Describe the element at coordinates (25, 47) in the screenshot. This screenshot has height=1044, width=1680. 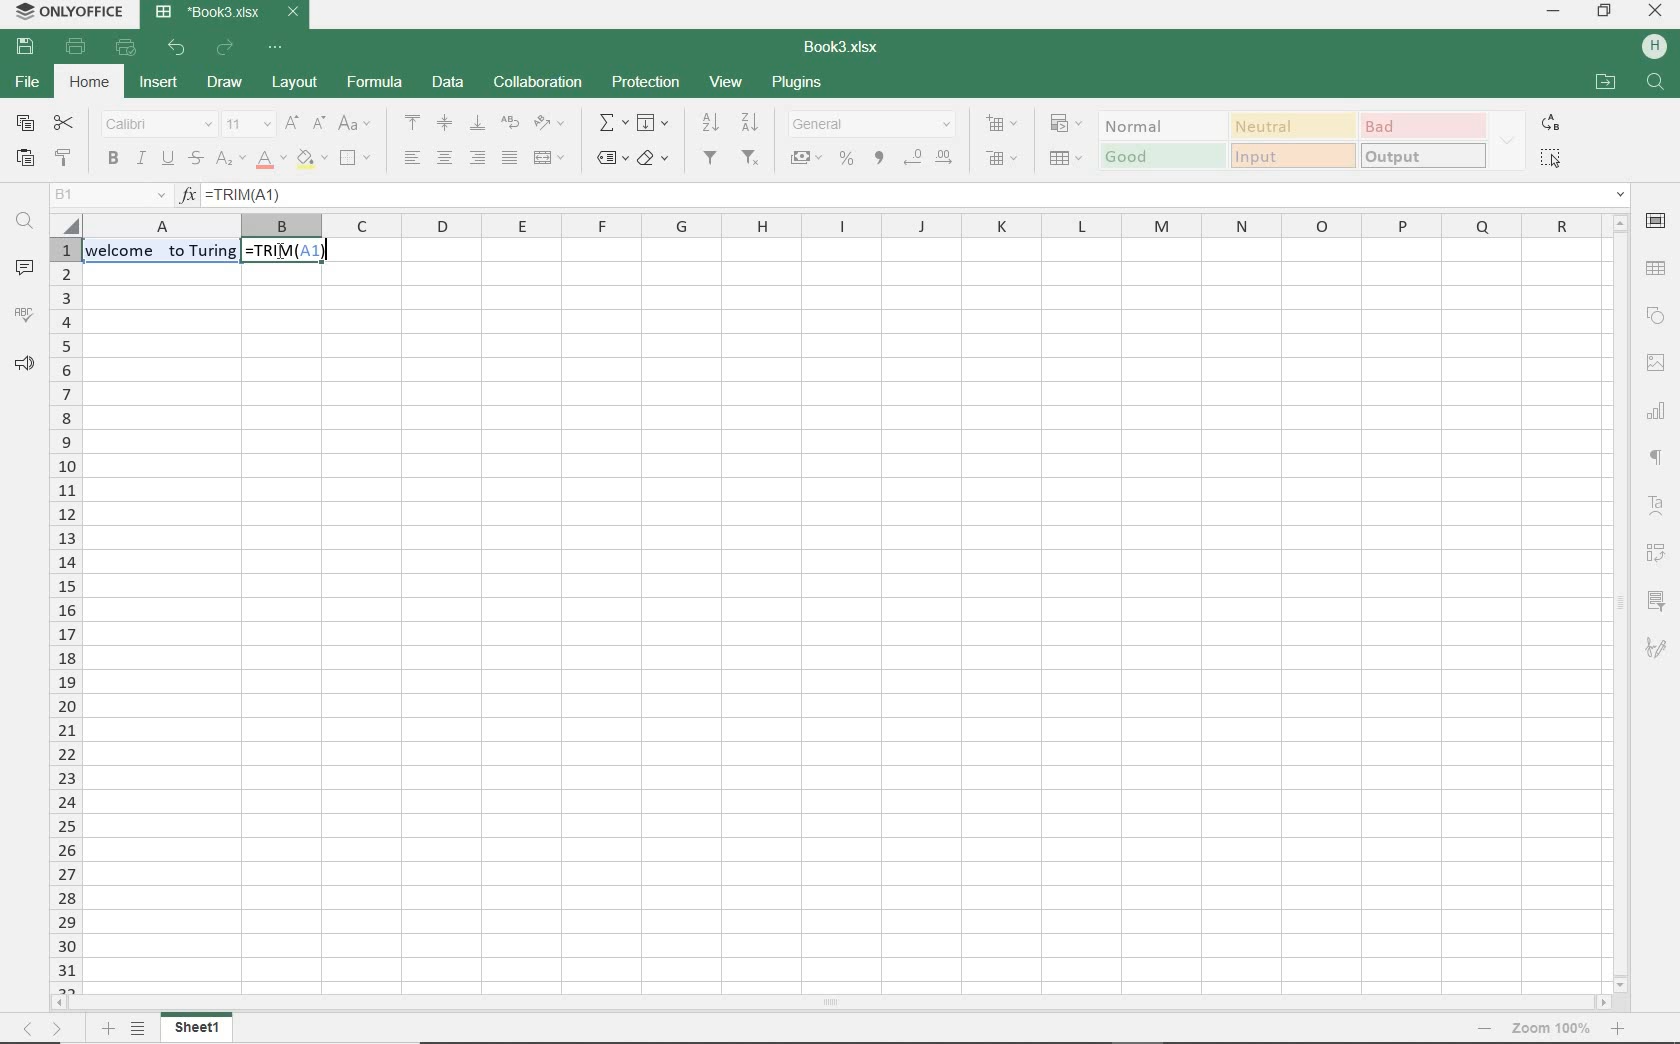
I see `save` at that location.